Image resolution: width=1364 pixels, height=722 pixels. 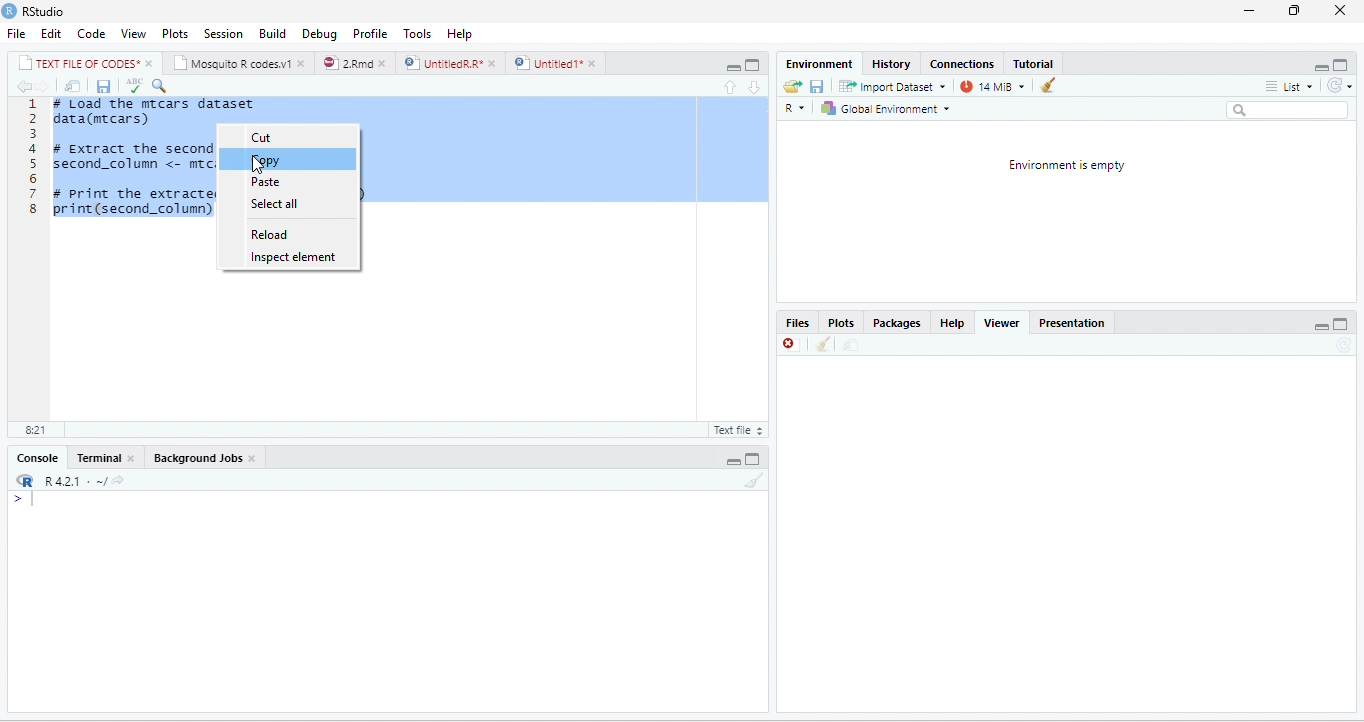 I want to click on , so click(x=268, y=32).